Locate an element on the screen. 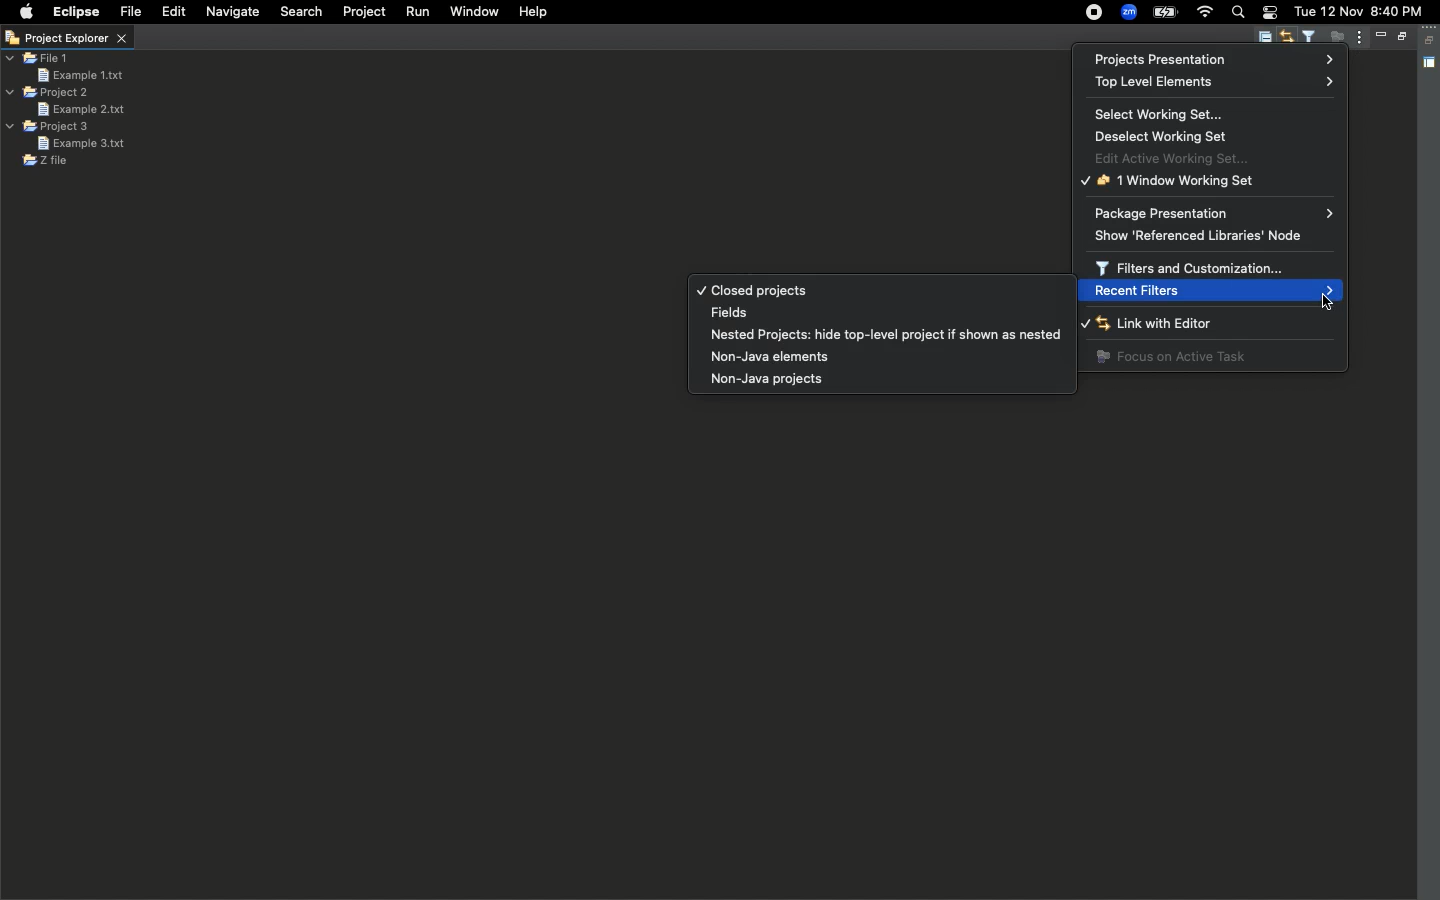 The height and width of the screenshot is (900, 1440). Focus on active task is located at coordinates (1171, 357).